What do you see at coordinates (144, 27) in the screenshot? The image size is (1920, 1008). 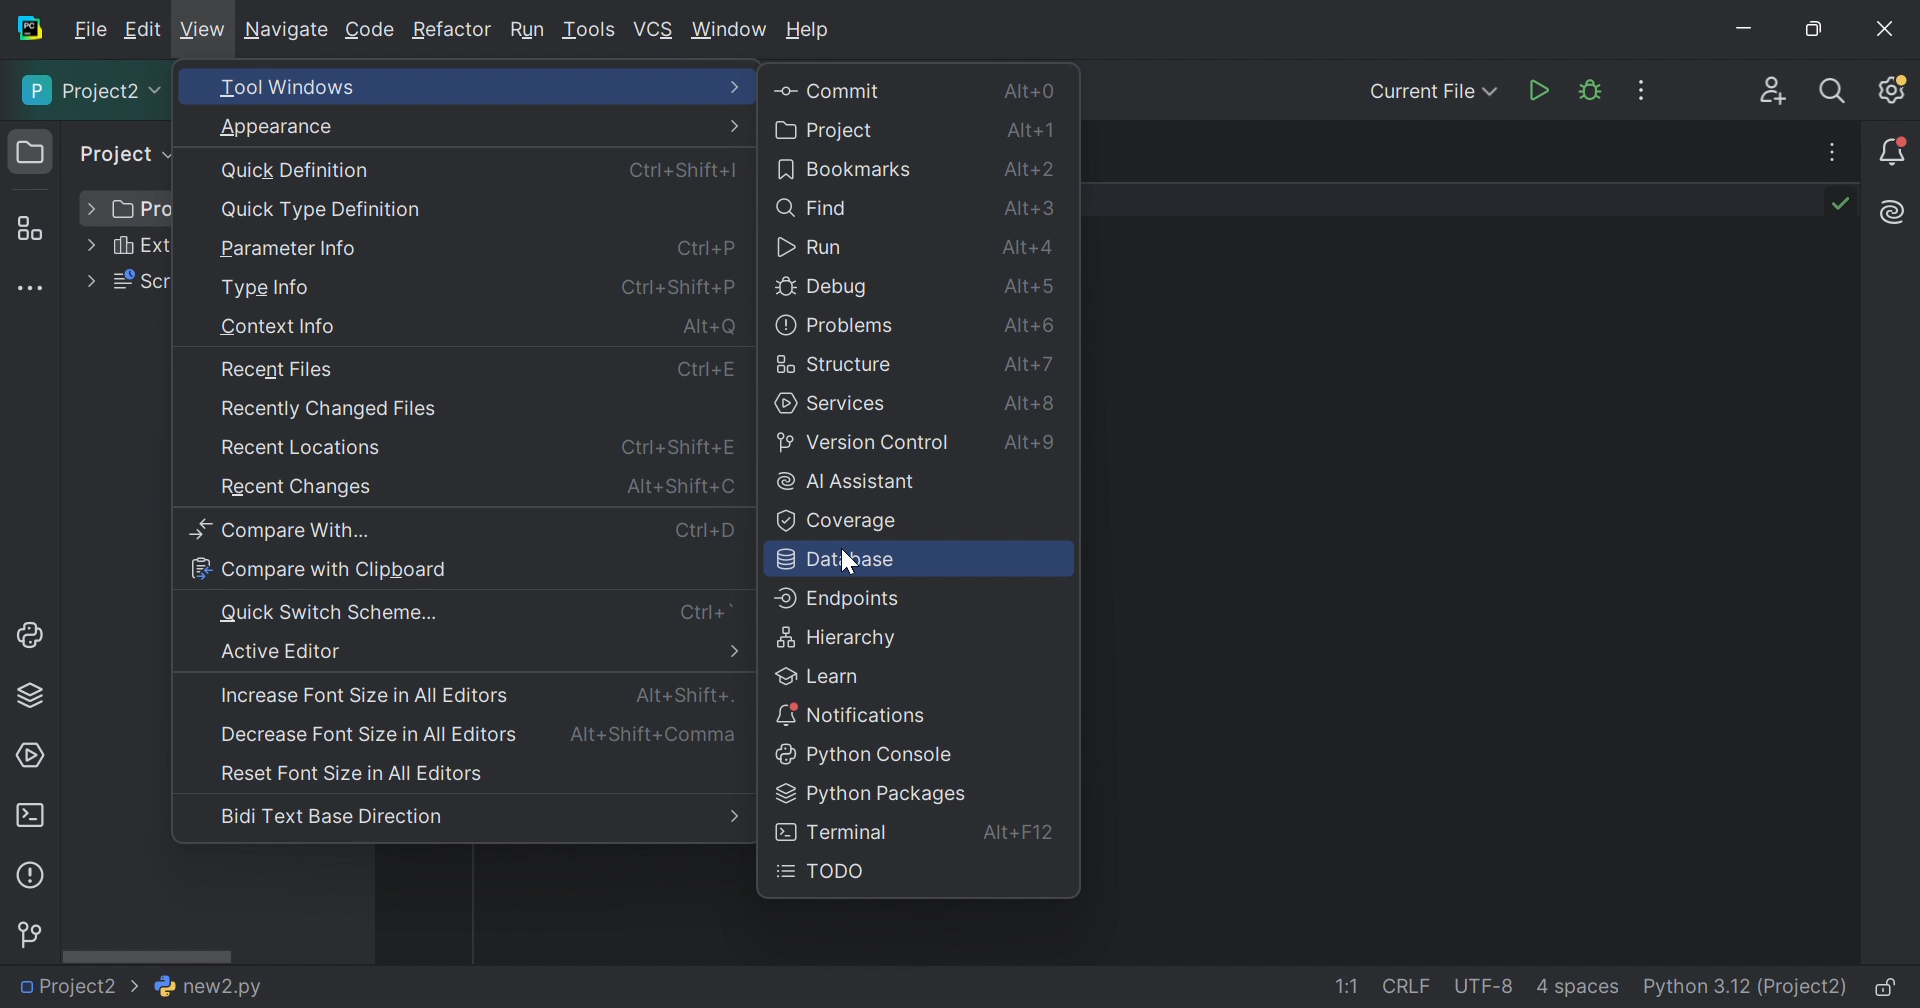 I see `Edit` at bounding box center [144, 27].